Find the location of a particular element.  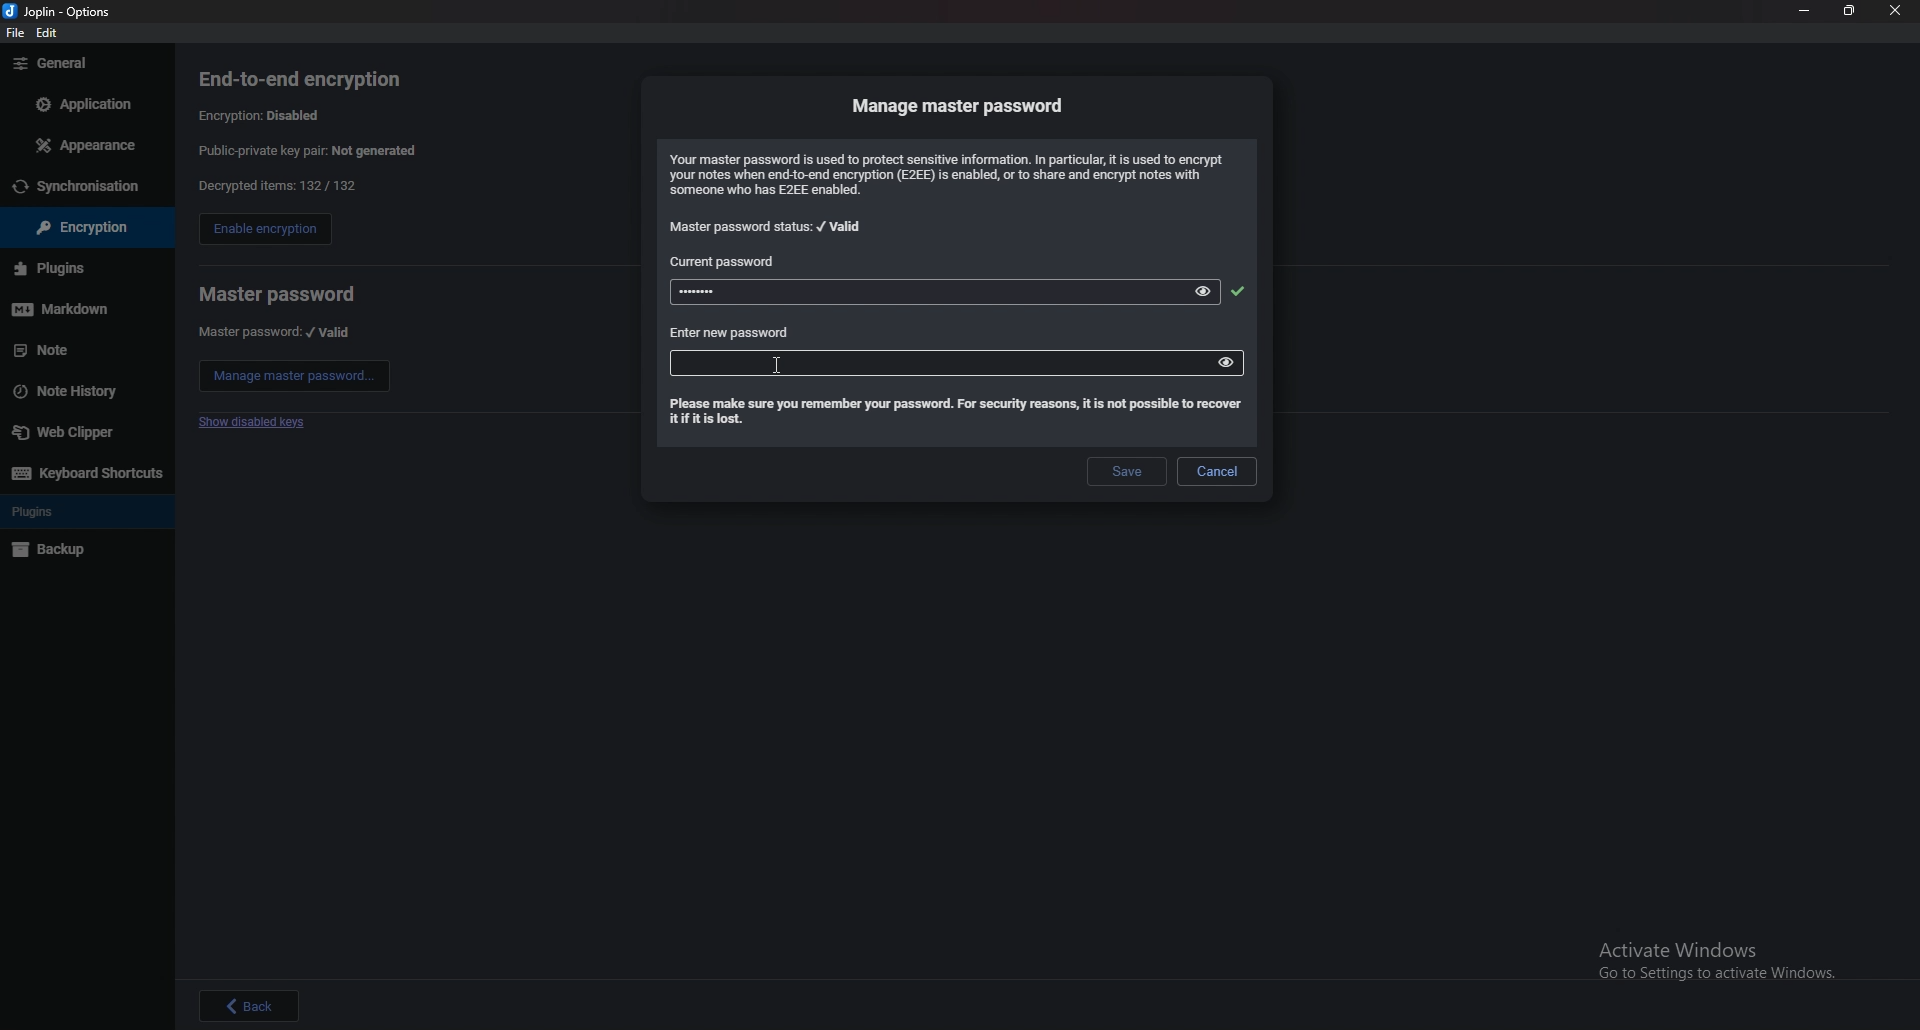

general is located at coordinates (84, 64).